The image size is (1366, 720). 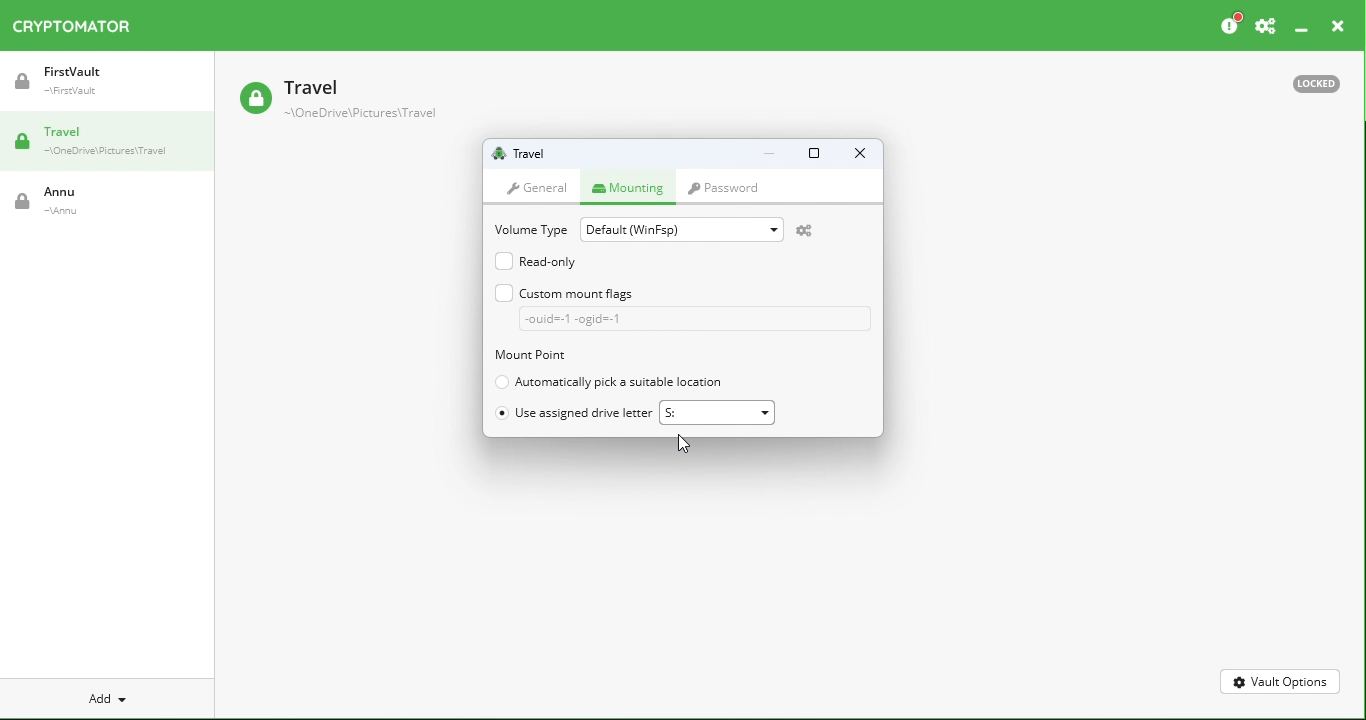 What do you see at coordinates (110, 88) in the screenshot?
I see `FirstVault` at bounding box center [110, 88].